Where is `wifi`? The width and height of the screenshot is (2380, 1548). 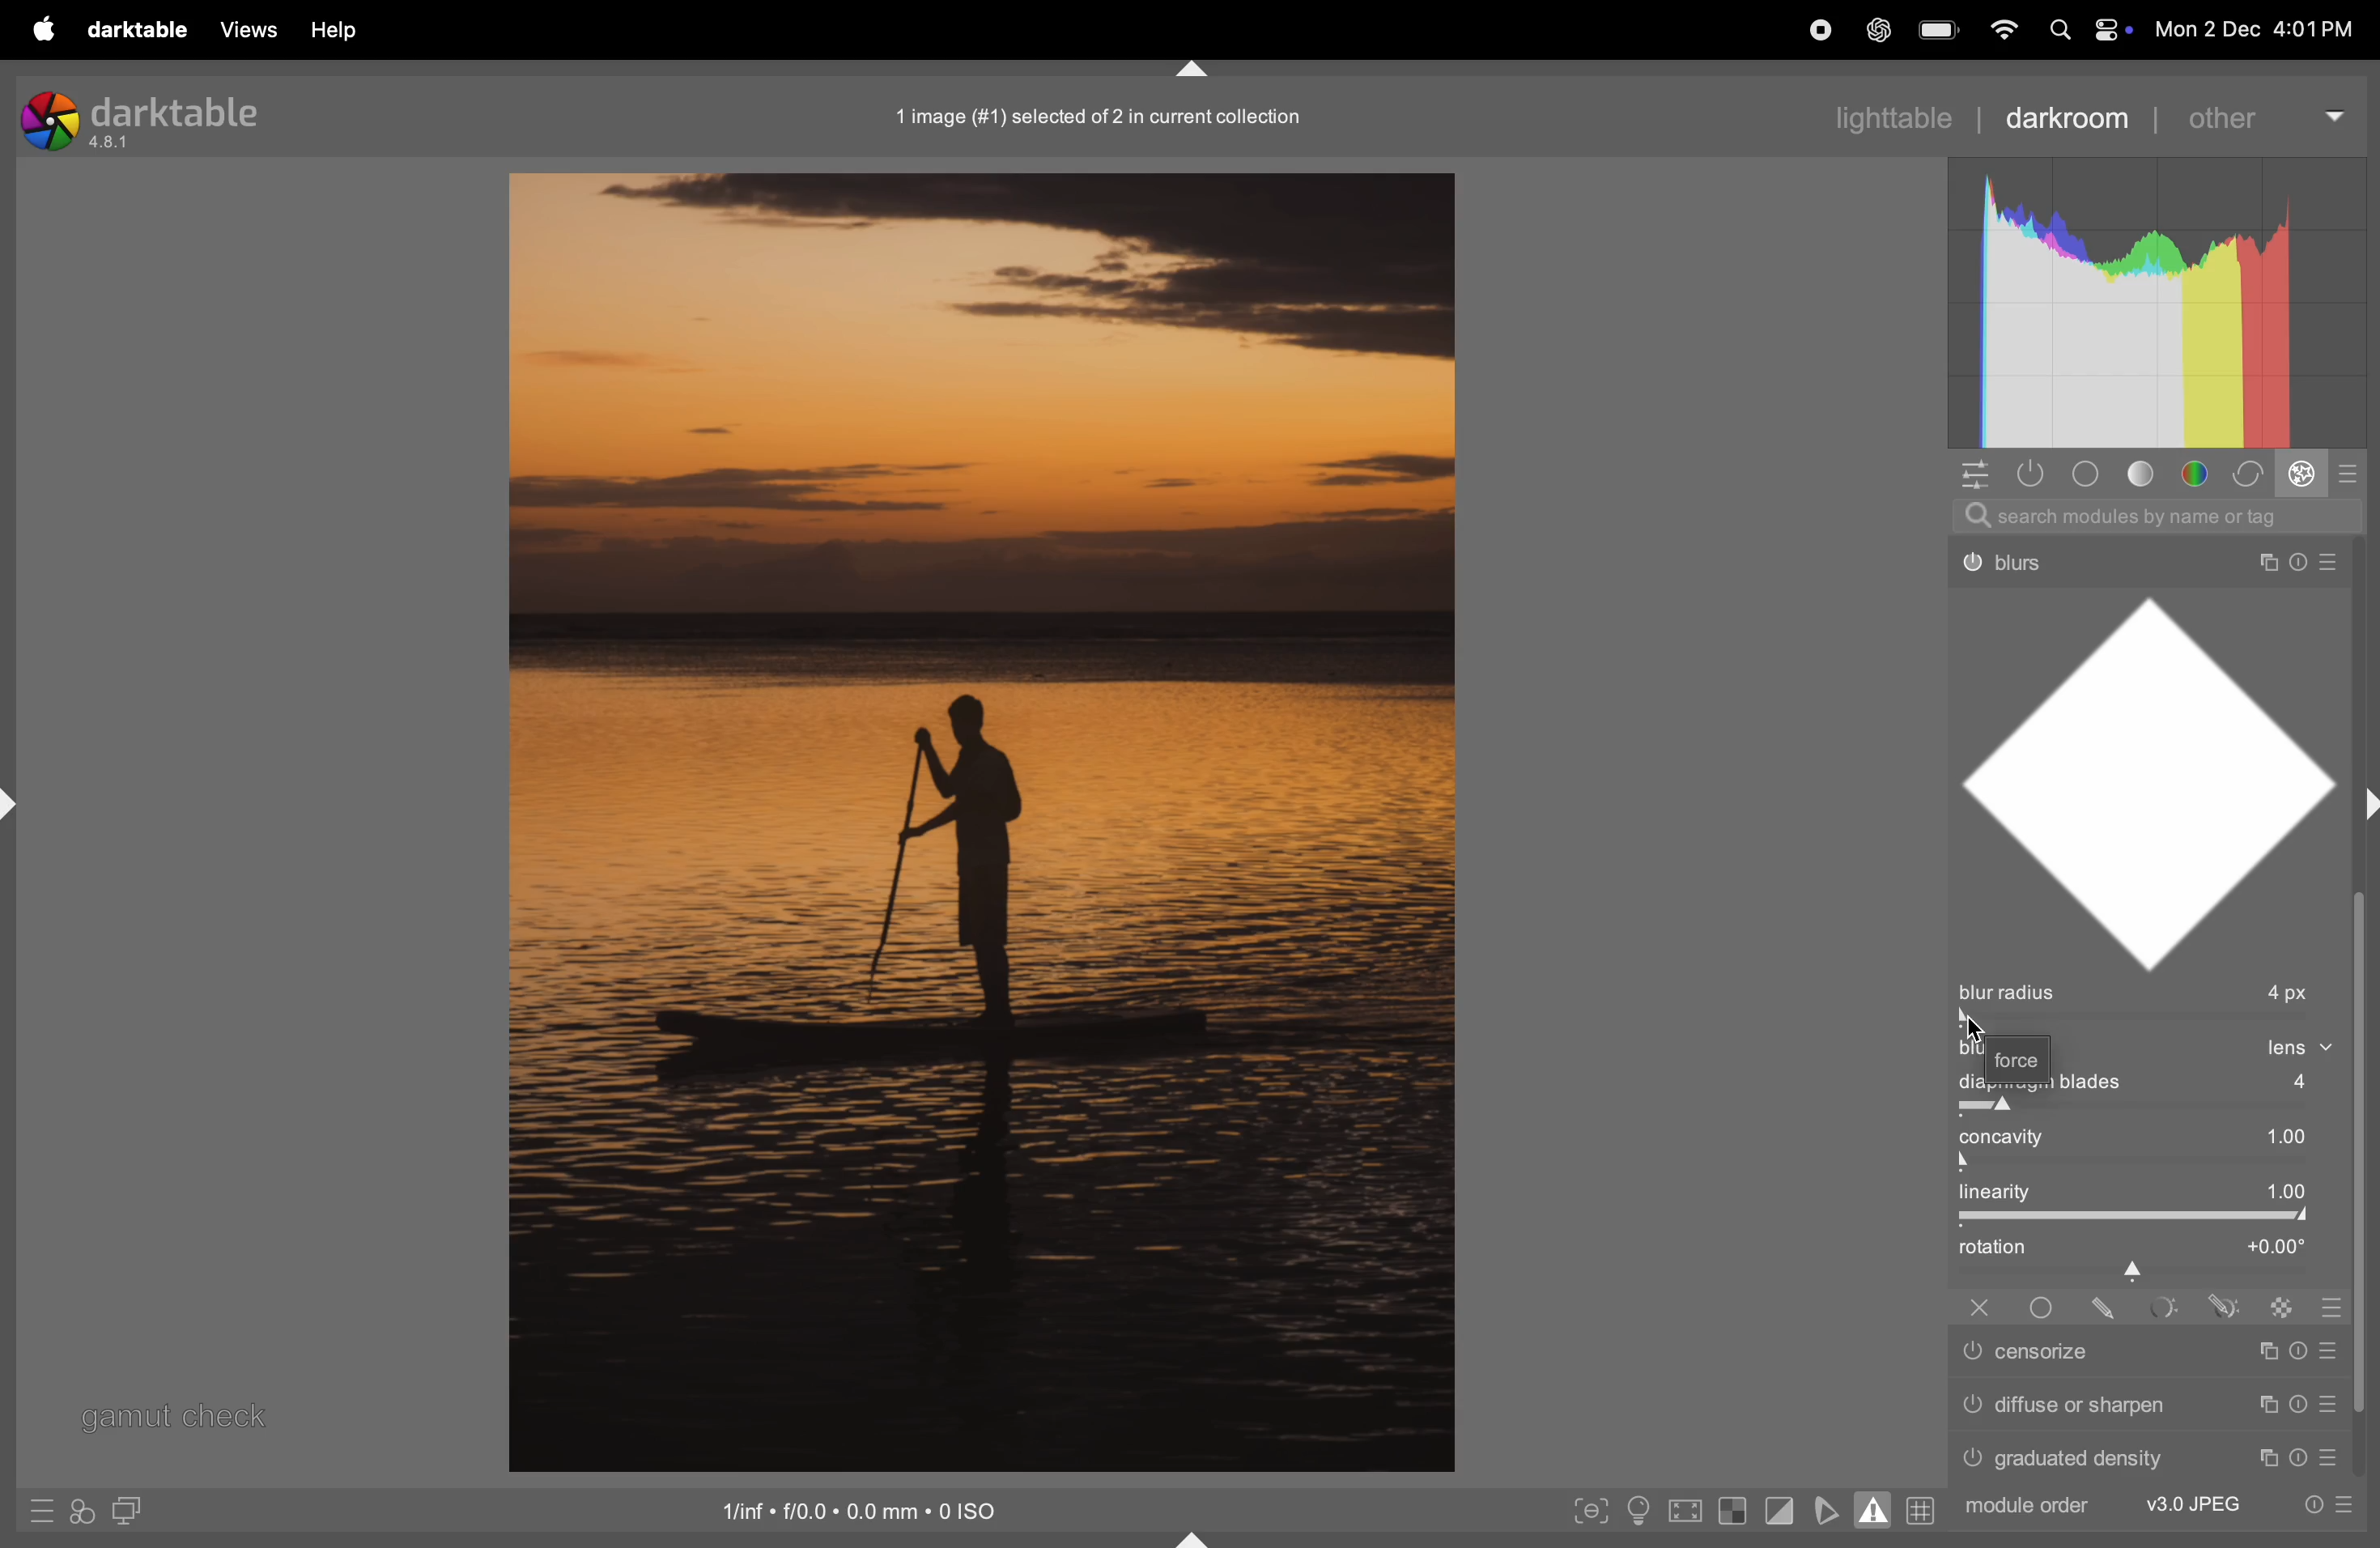 wifi is located at coordinates (2004, 29).